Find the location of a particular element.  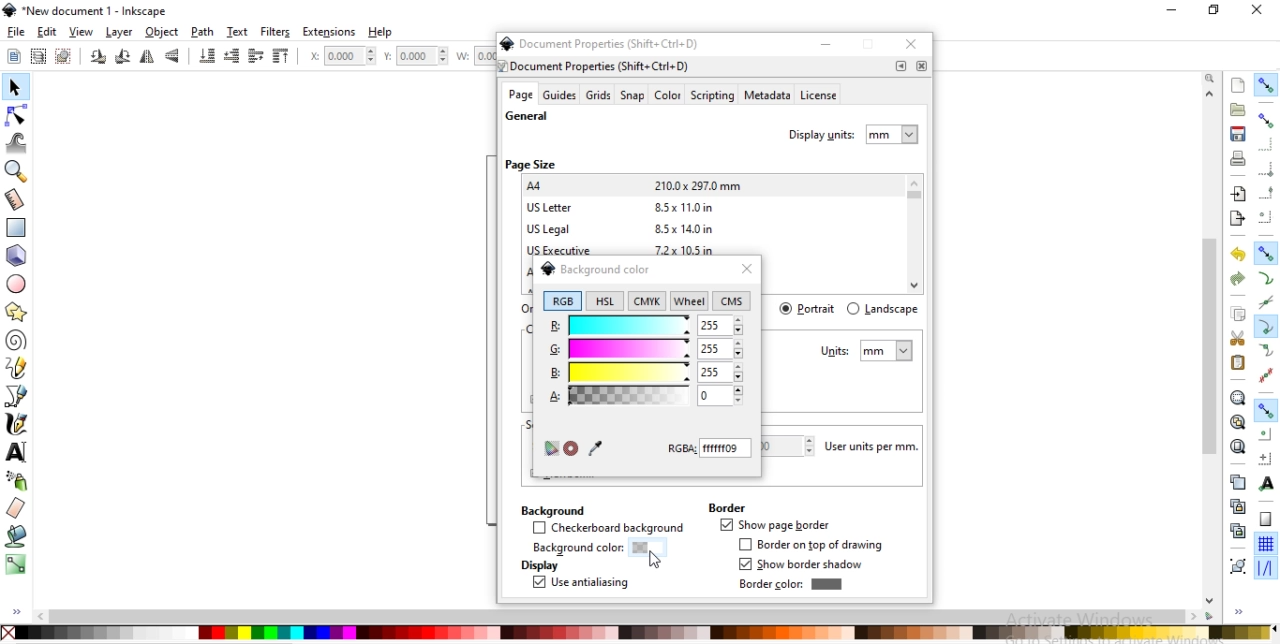

rgb is located at coordinates (562, 301).